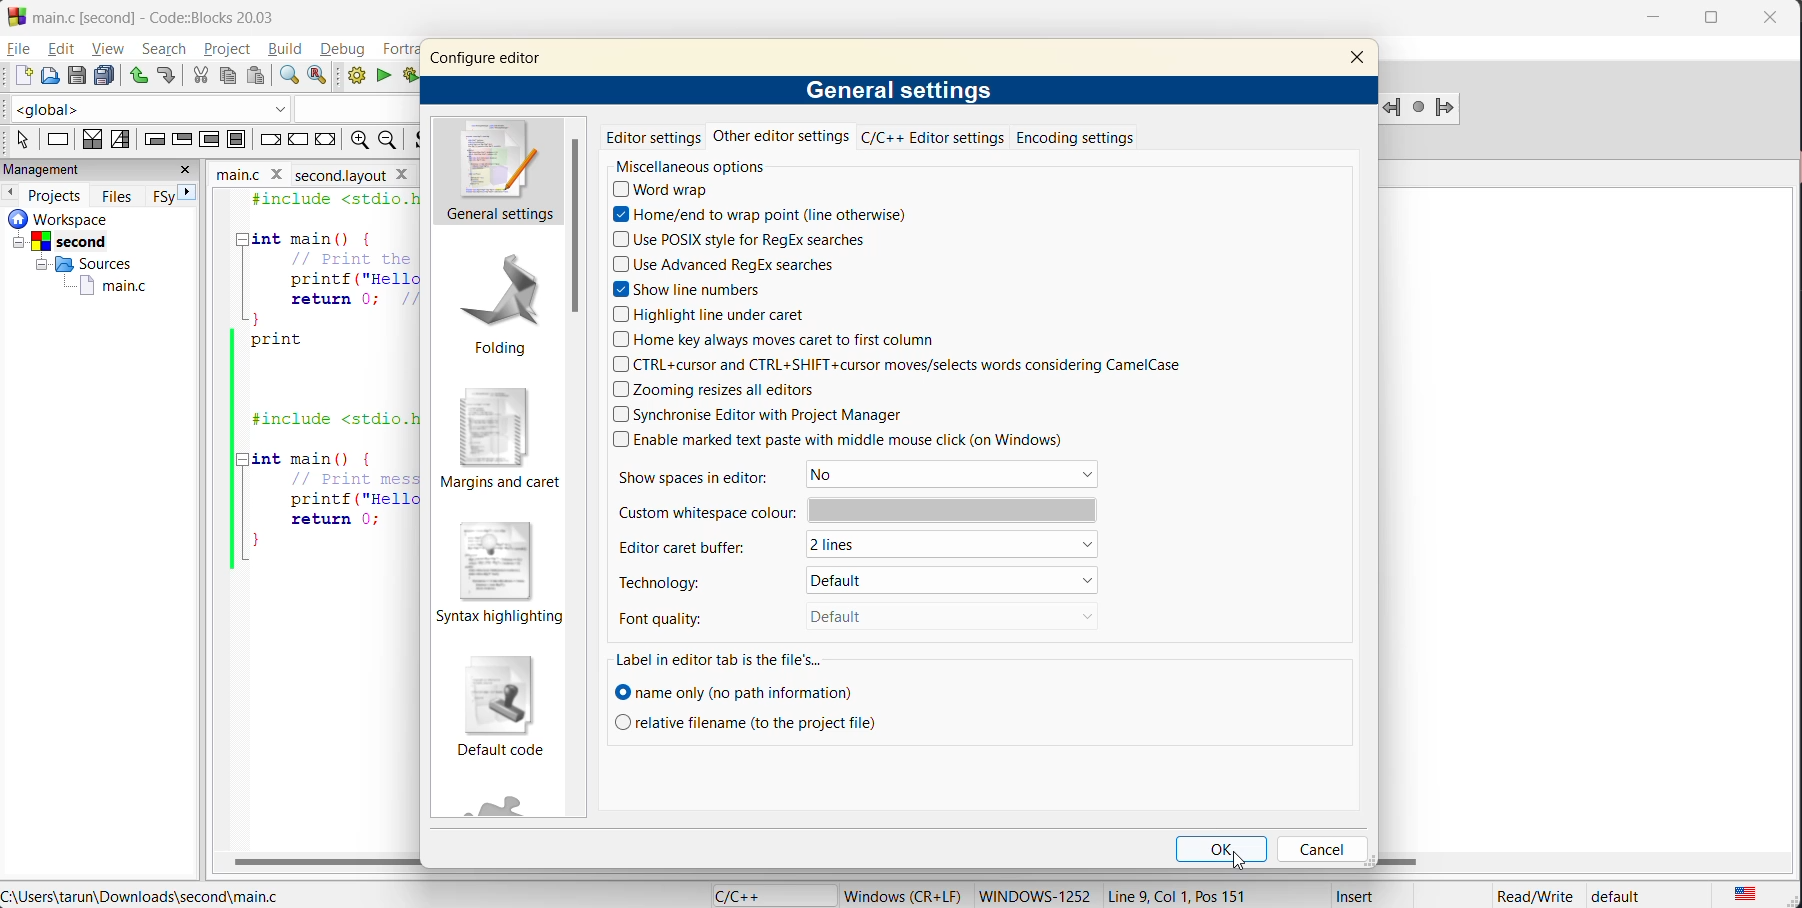 This screenshot has height=908, width=1802. What do you see at coordinates (1744, 893) in the screenshot?
I see `text language` at bounding box center [1744, 893].